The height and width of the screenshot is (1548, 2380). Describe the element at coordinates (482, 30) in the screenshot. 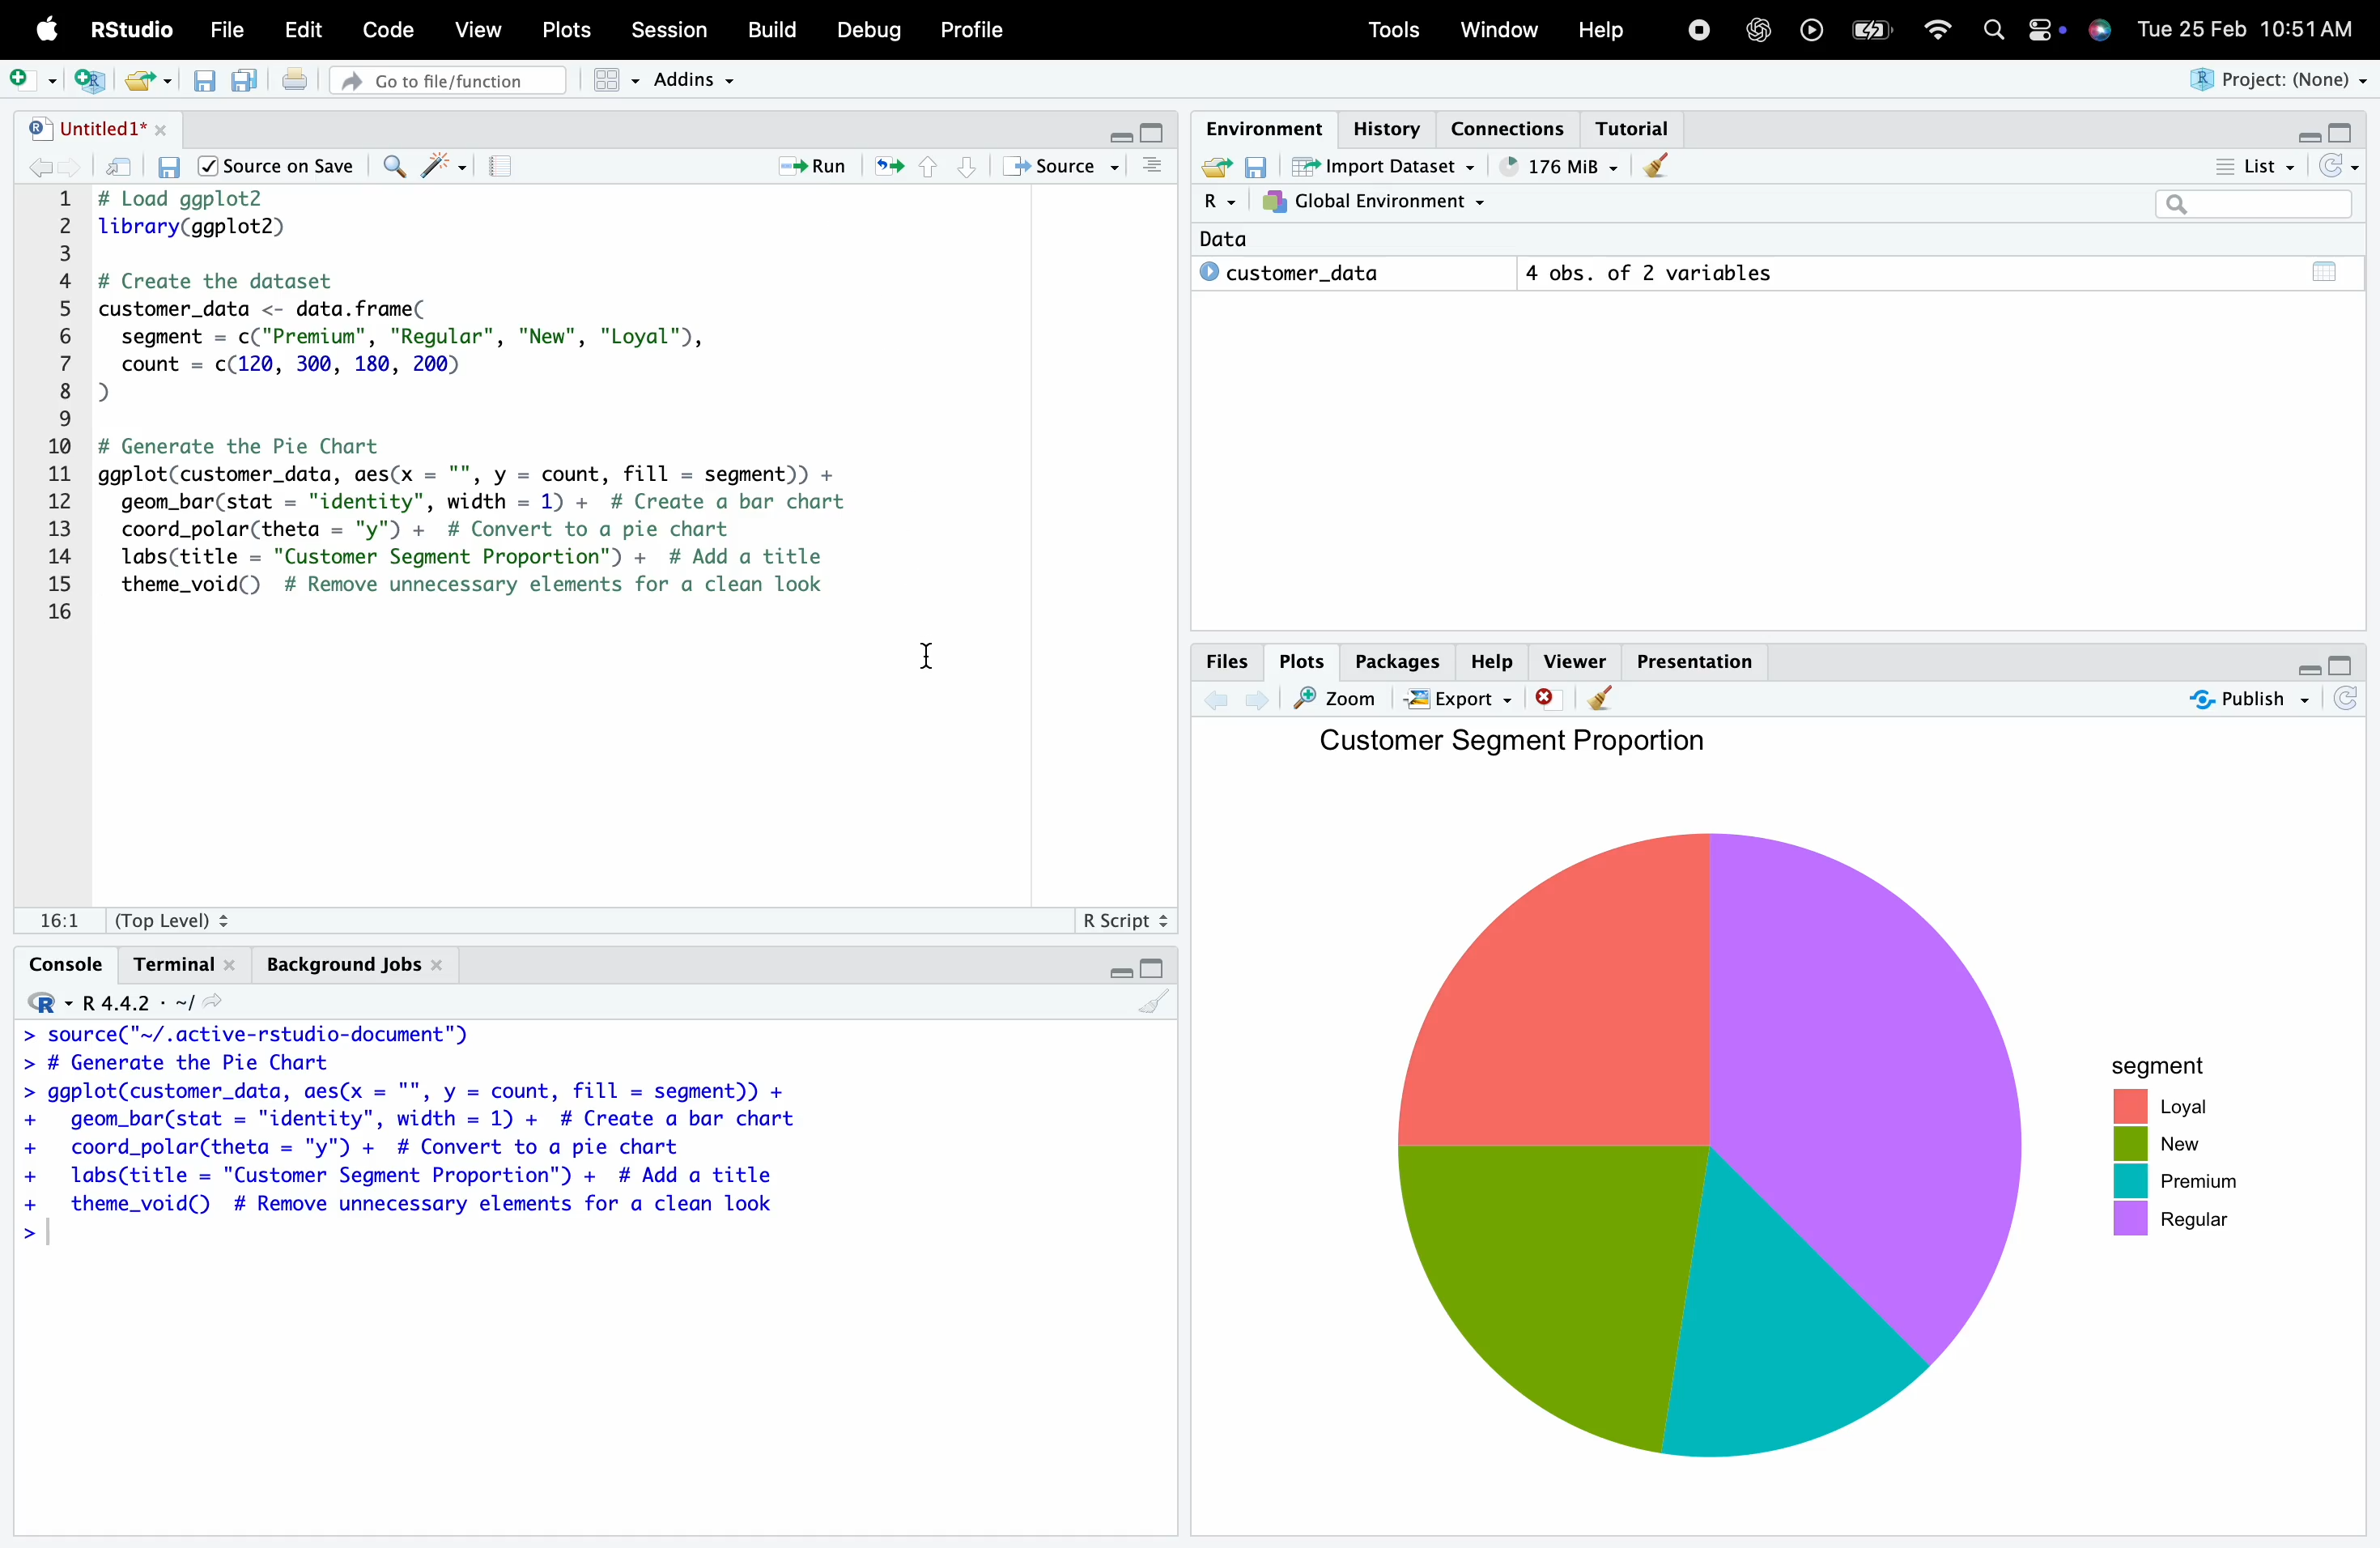

I see `View` at that location.